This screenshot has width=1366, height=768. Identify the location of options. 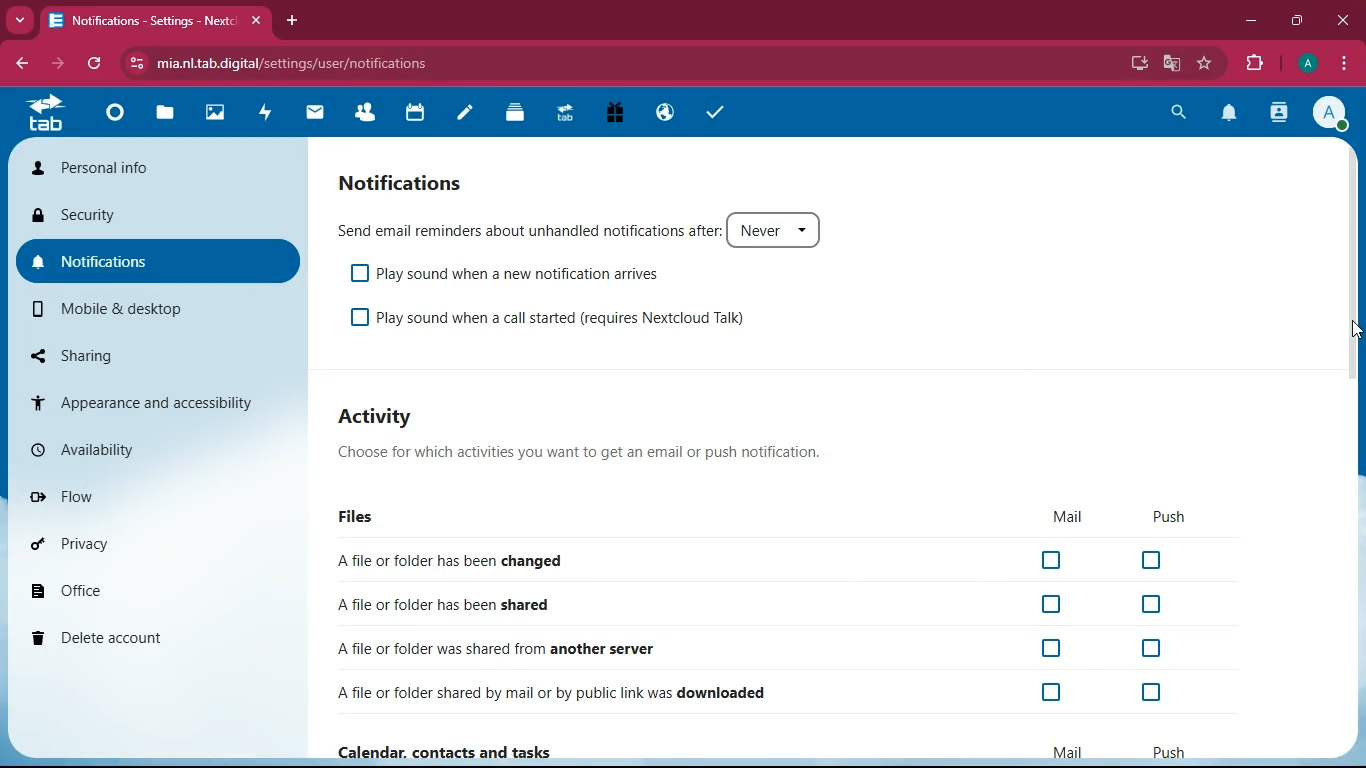
(1344, 63).